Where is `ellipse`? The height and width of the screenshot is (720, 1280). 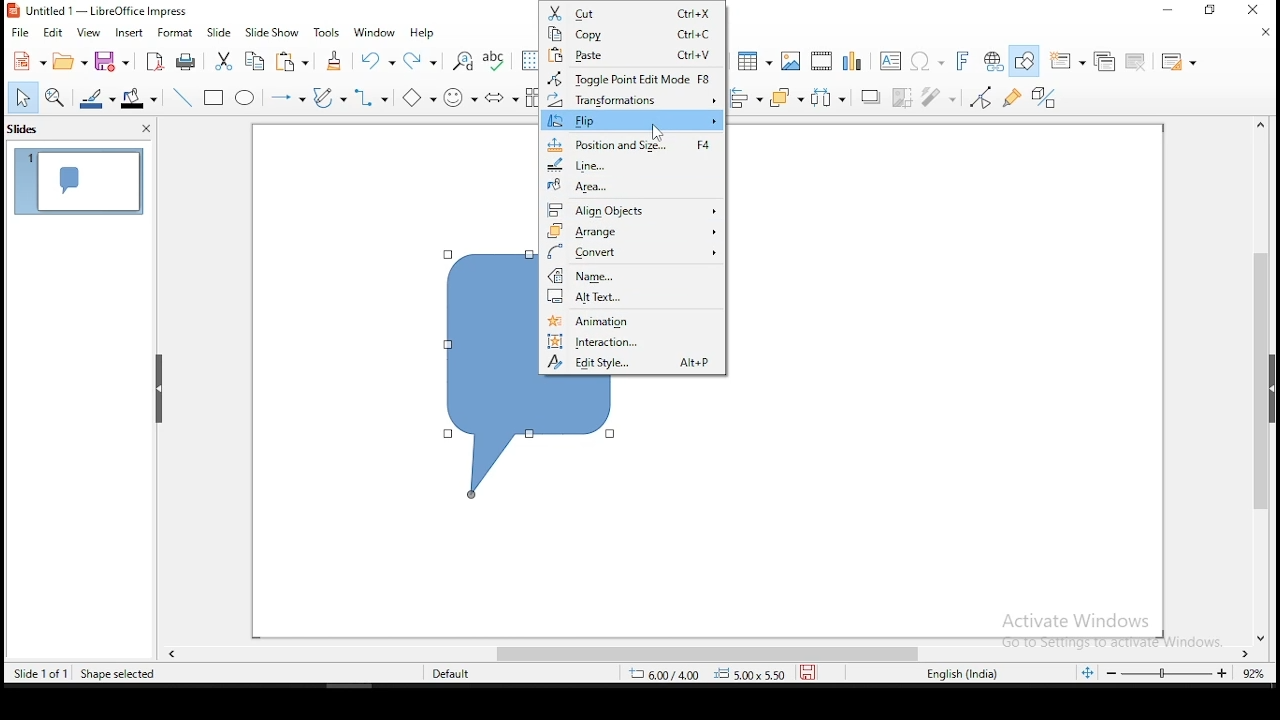
ellipse is located at coordinates (245, 98).